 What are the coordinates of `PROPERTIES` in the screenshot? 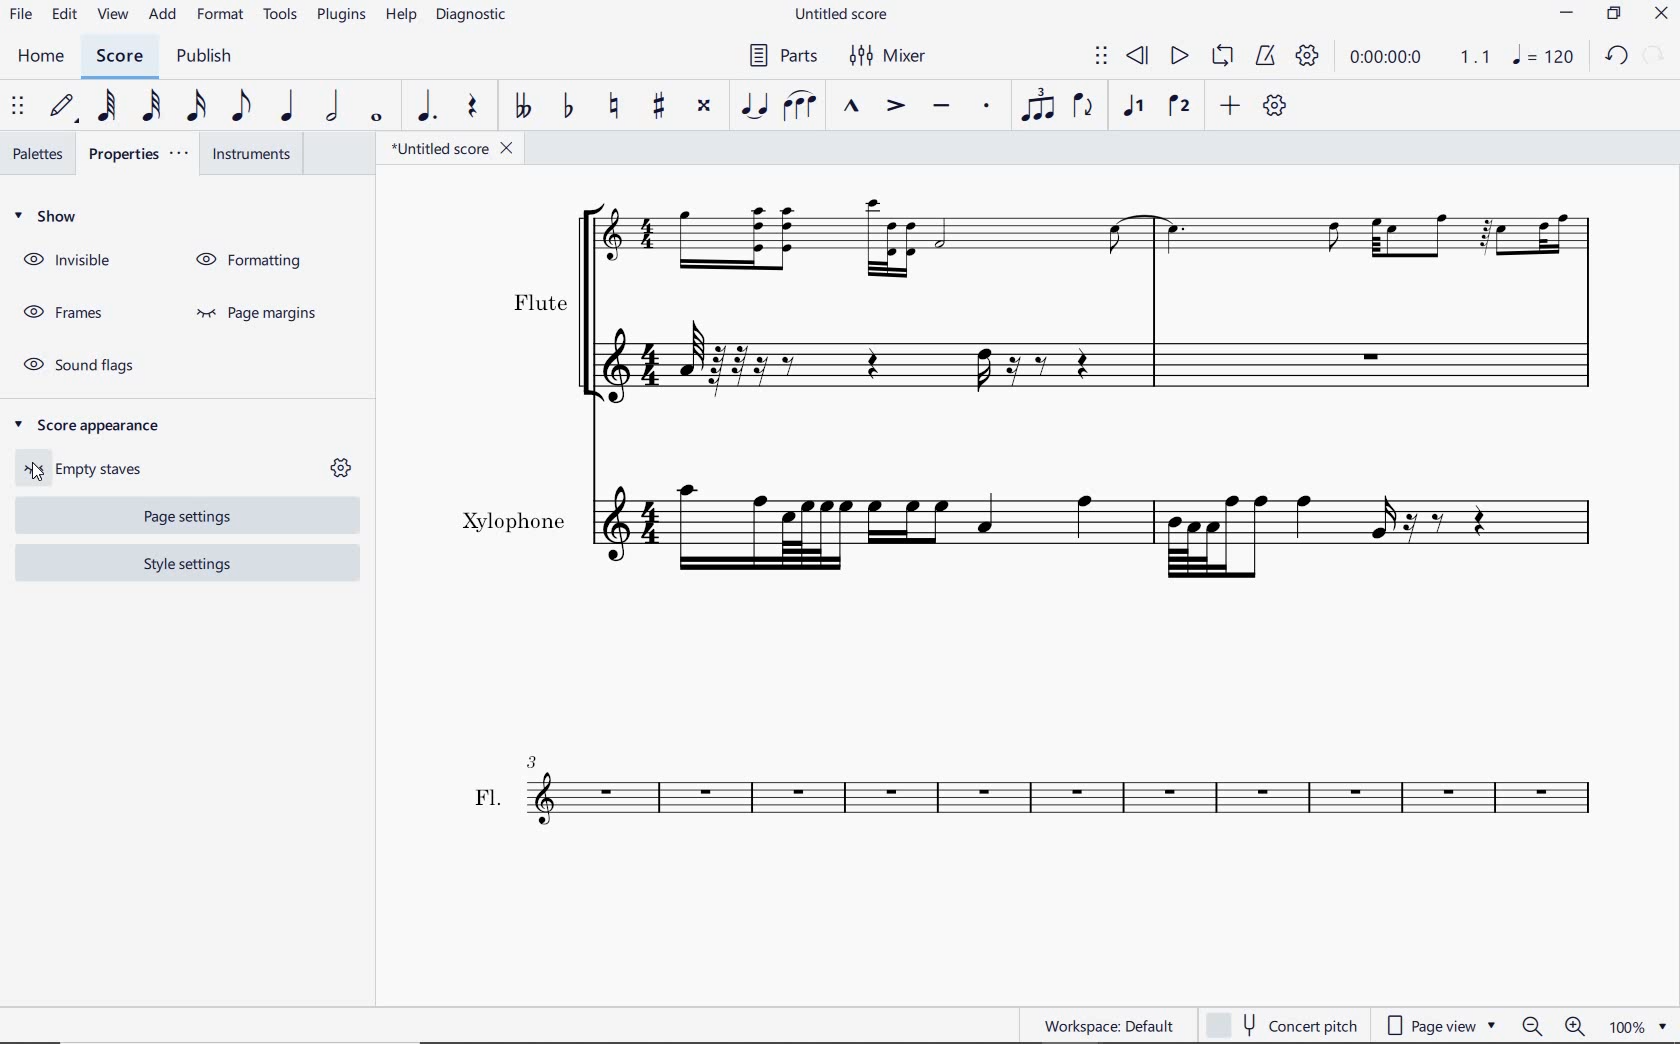 It's located at (137, 156).